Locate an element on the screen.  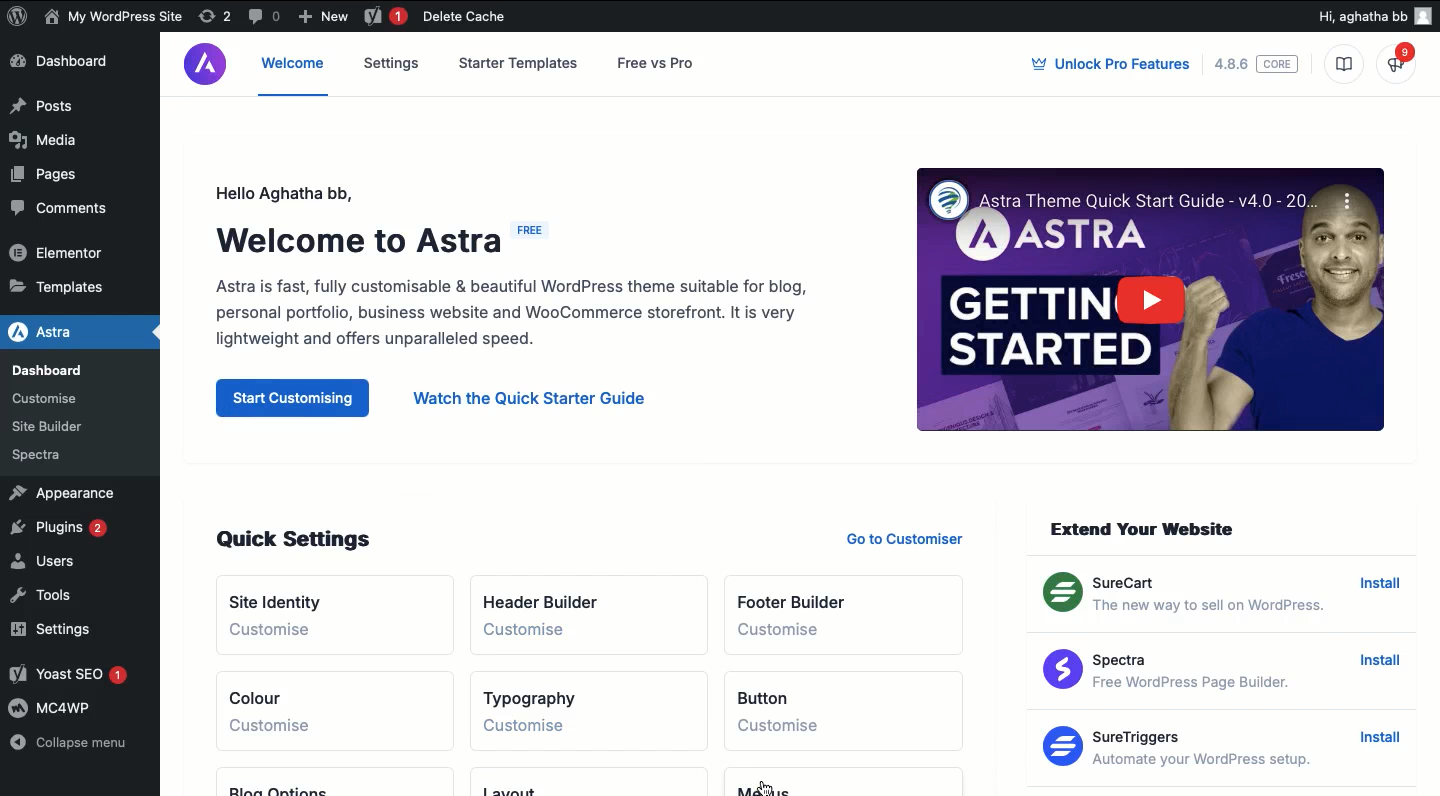
Install is located at coordinates (1380, 662).